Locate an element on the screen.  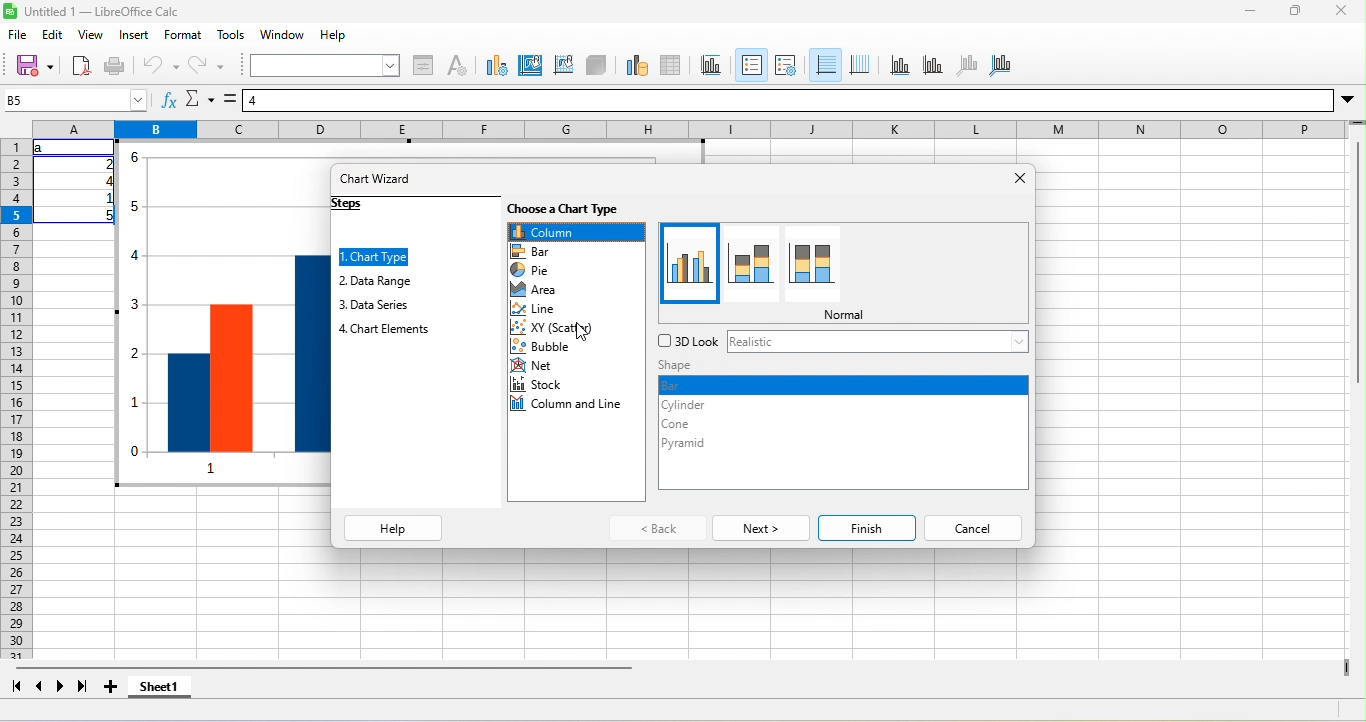
choose a chart type is located at coordinates (562, 209).